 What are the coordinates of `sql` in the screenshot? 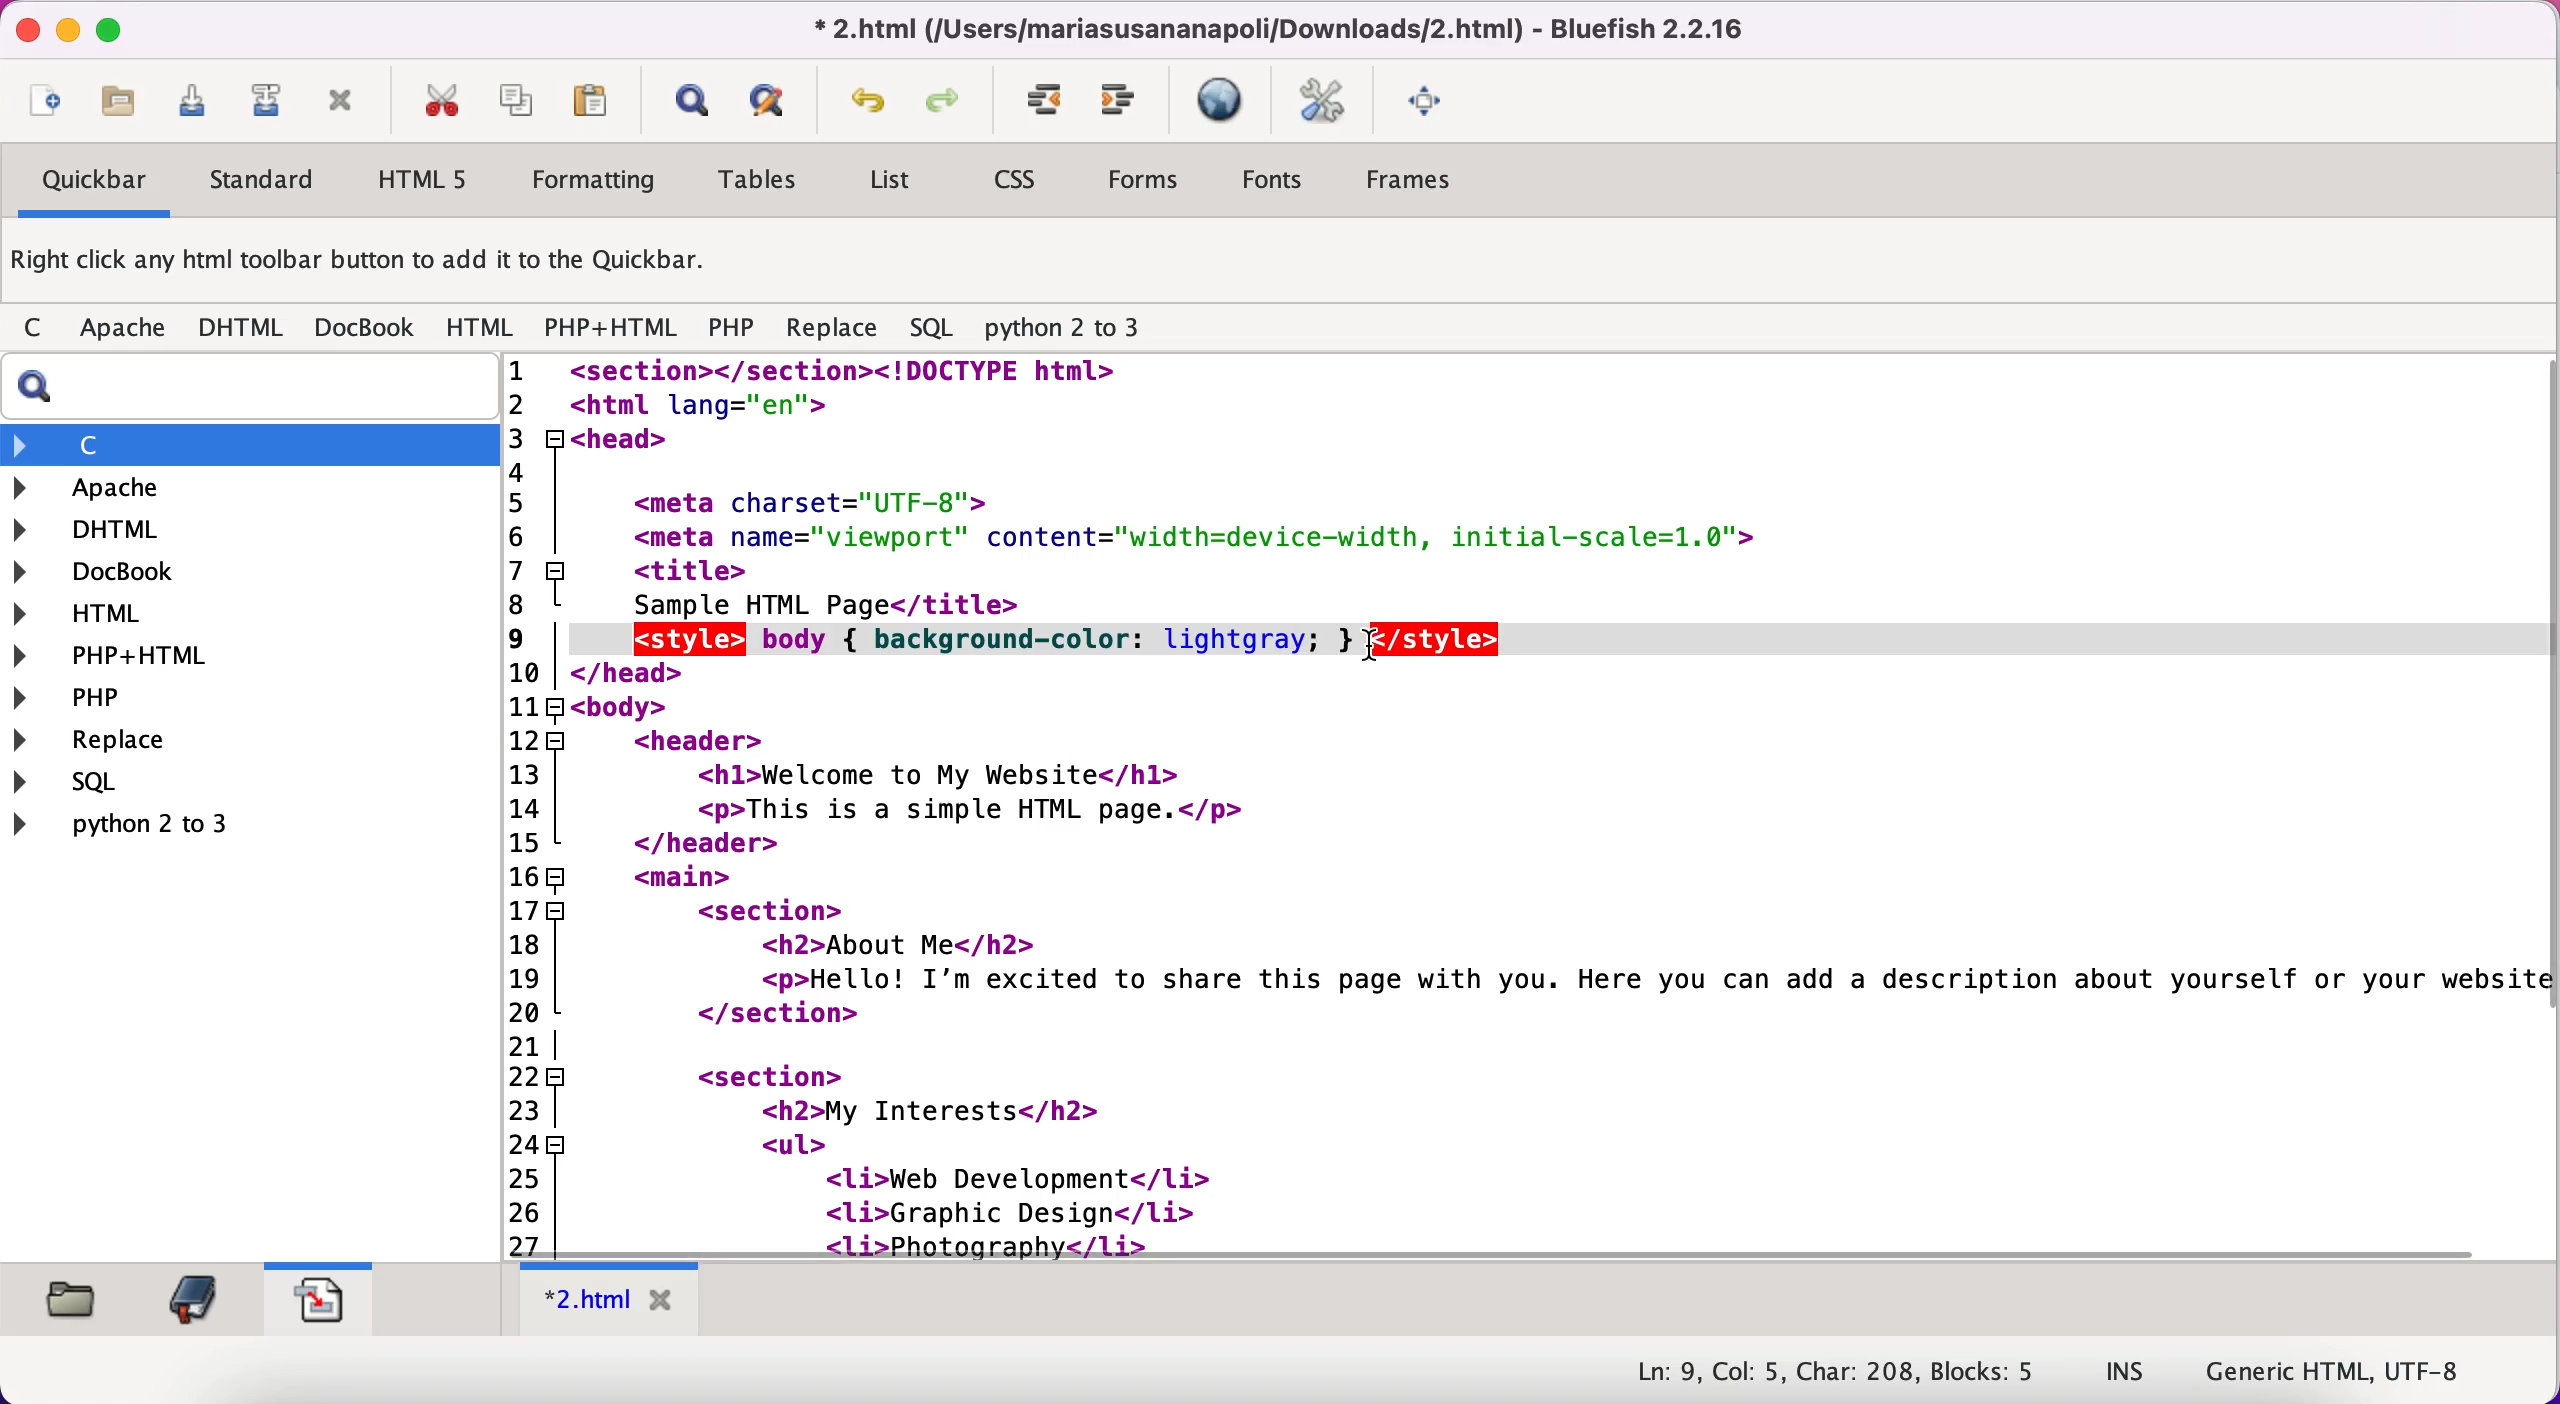 It's located at (157, 781).